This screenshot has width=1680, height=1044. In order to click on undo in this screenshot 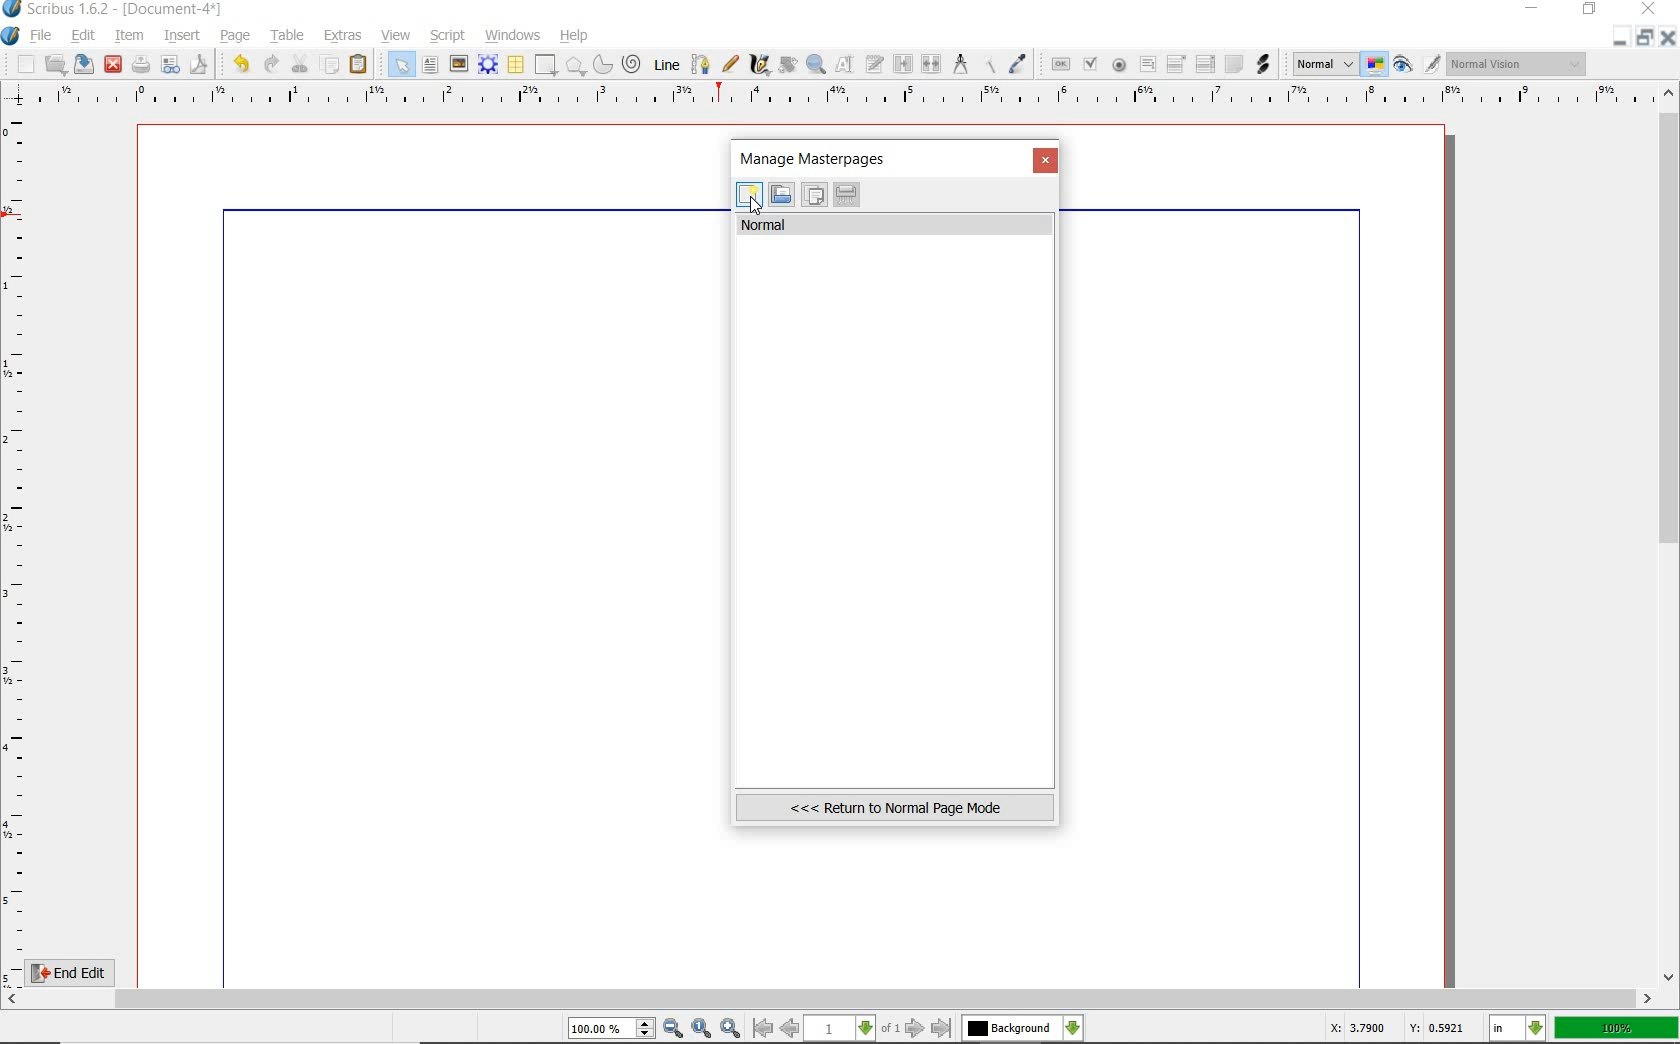, I will do `click(237, 62)`.